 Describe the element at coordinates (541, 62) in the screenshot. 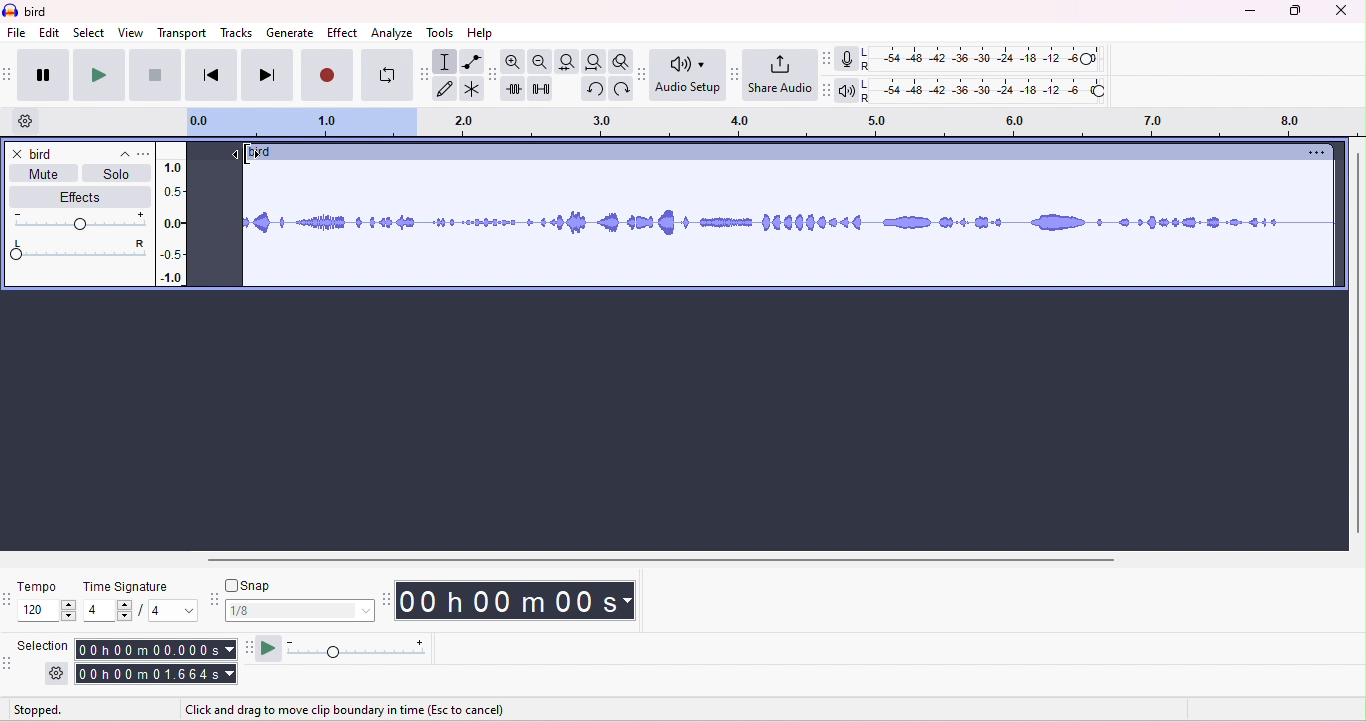

I see `zoom in` at that location.